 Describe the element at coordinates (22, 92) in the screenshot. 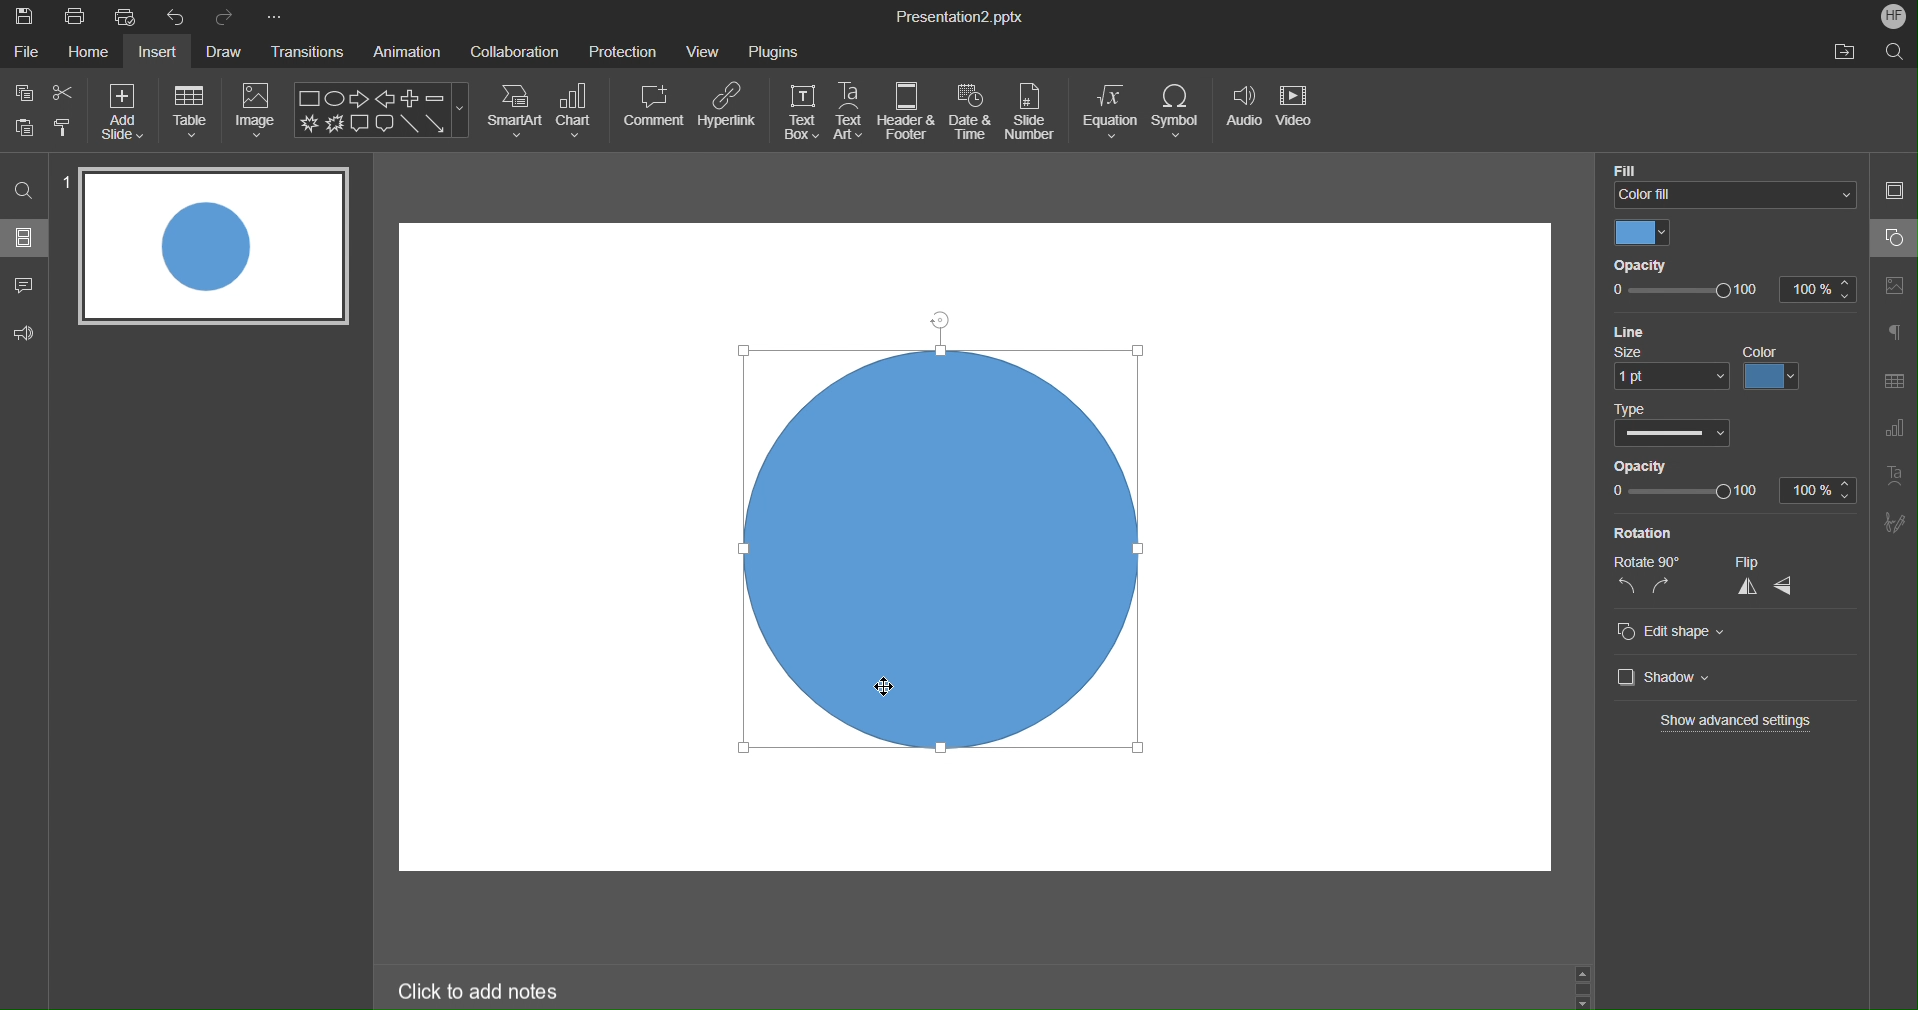

I see `Copy` at that location.